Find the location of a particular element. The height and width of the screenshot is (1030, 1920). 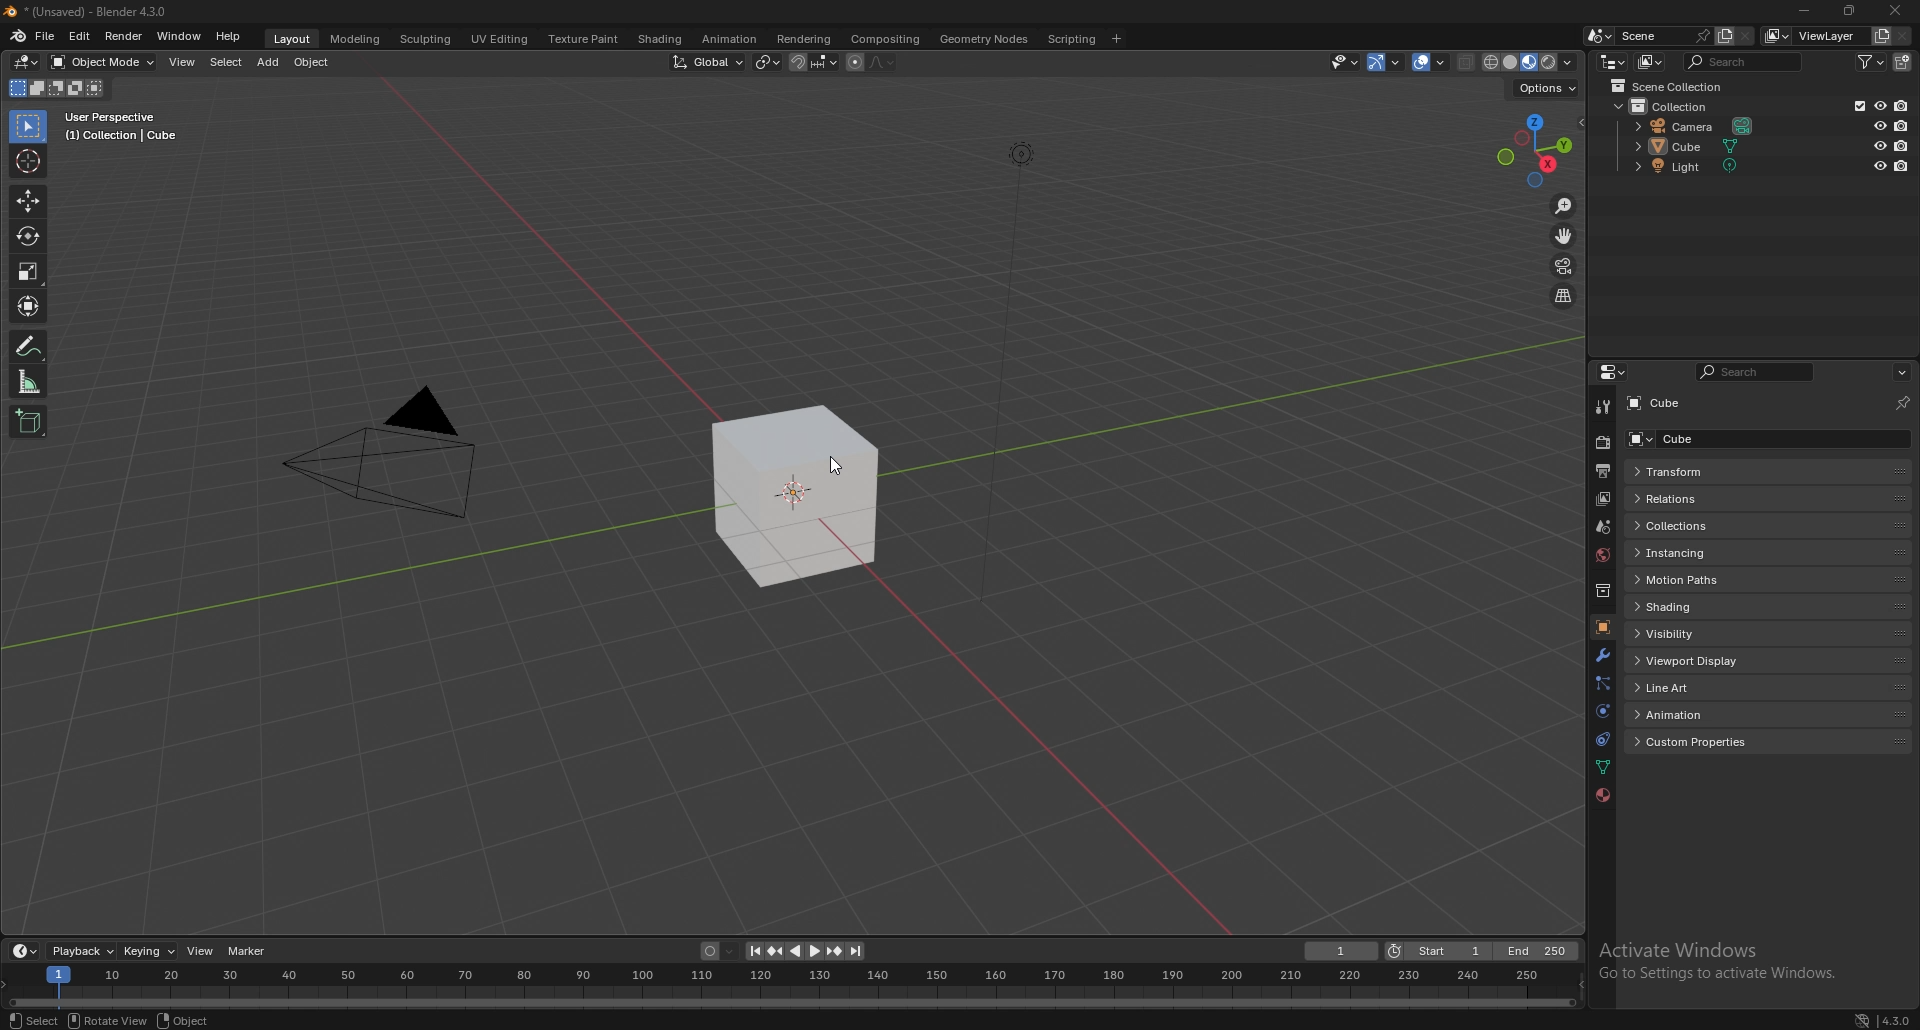

scripting is located at coordinates (1071, 39).